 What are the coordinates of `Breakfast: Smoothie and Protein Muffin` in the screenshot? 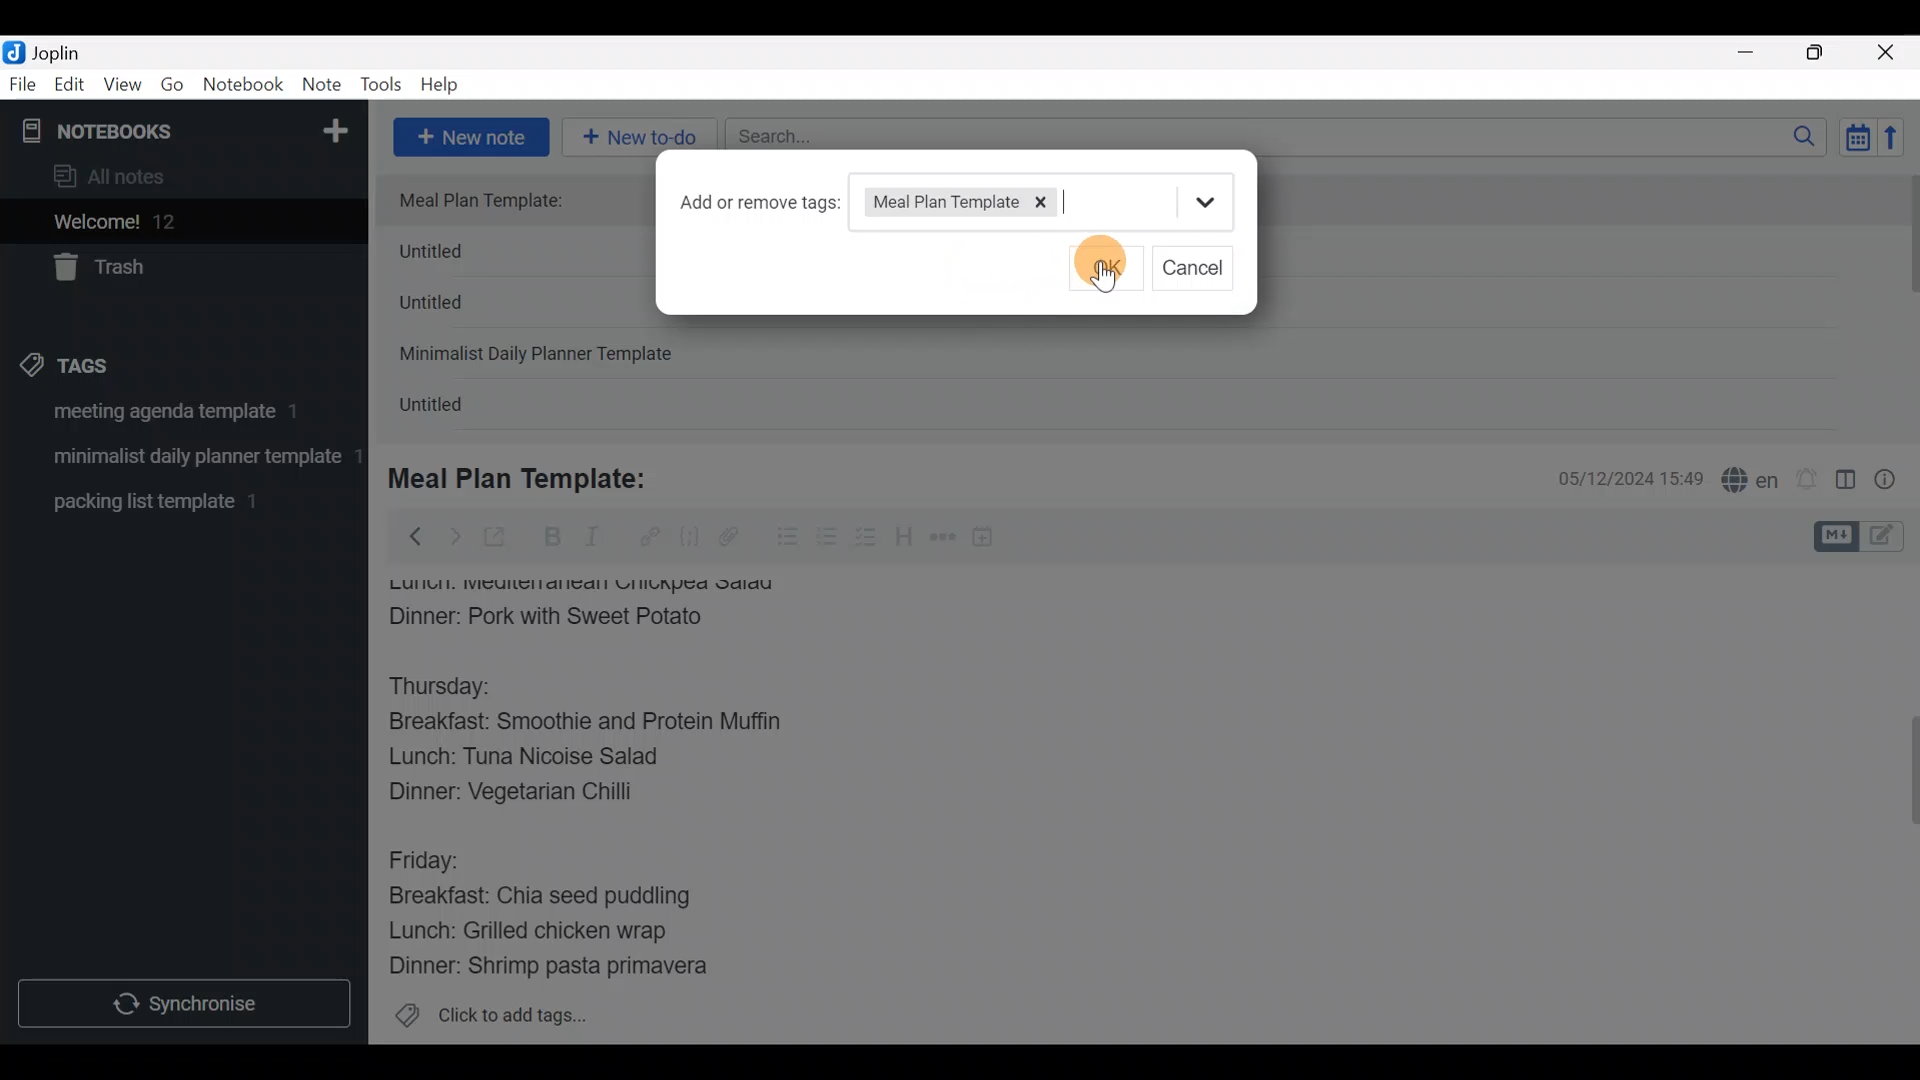 It's located at (586, 726).